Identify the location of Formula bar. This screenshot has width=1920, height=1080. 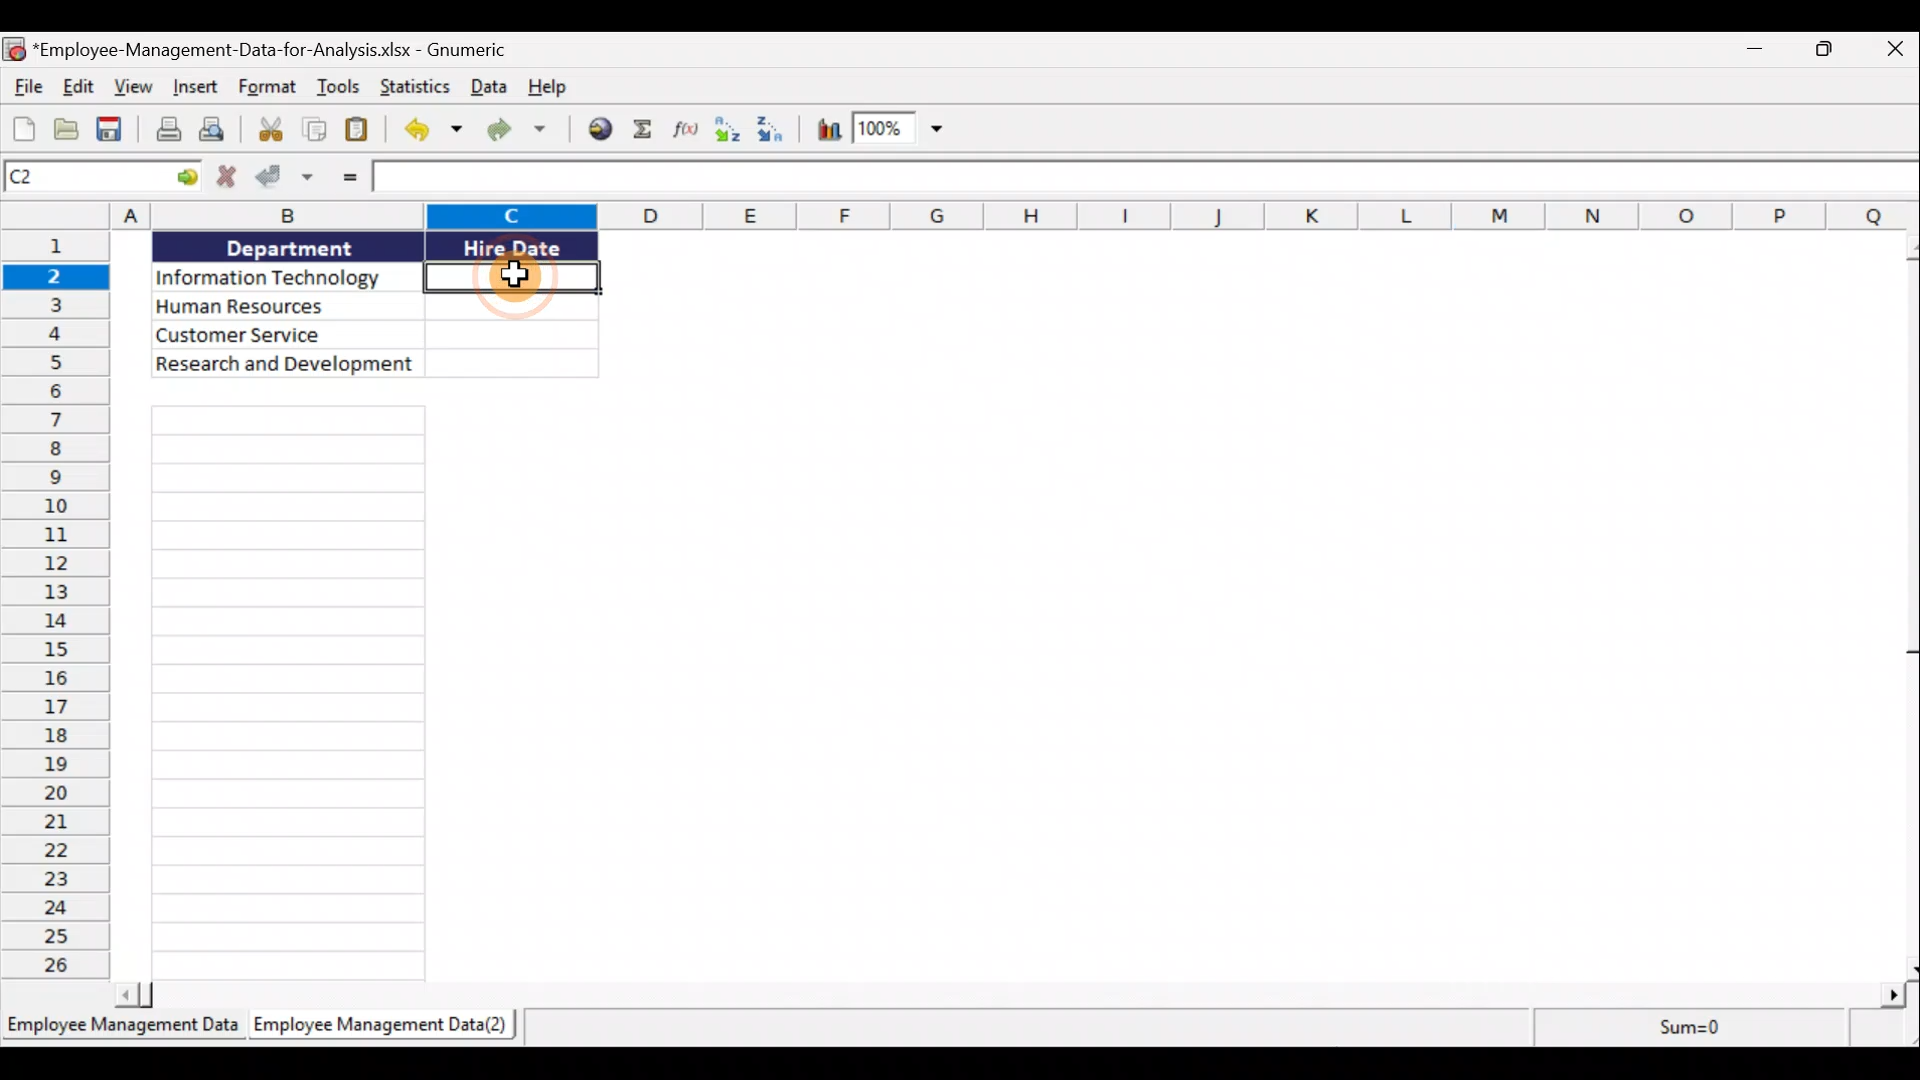
(1145, 177).